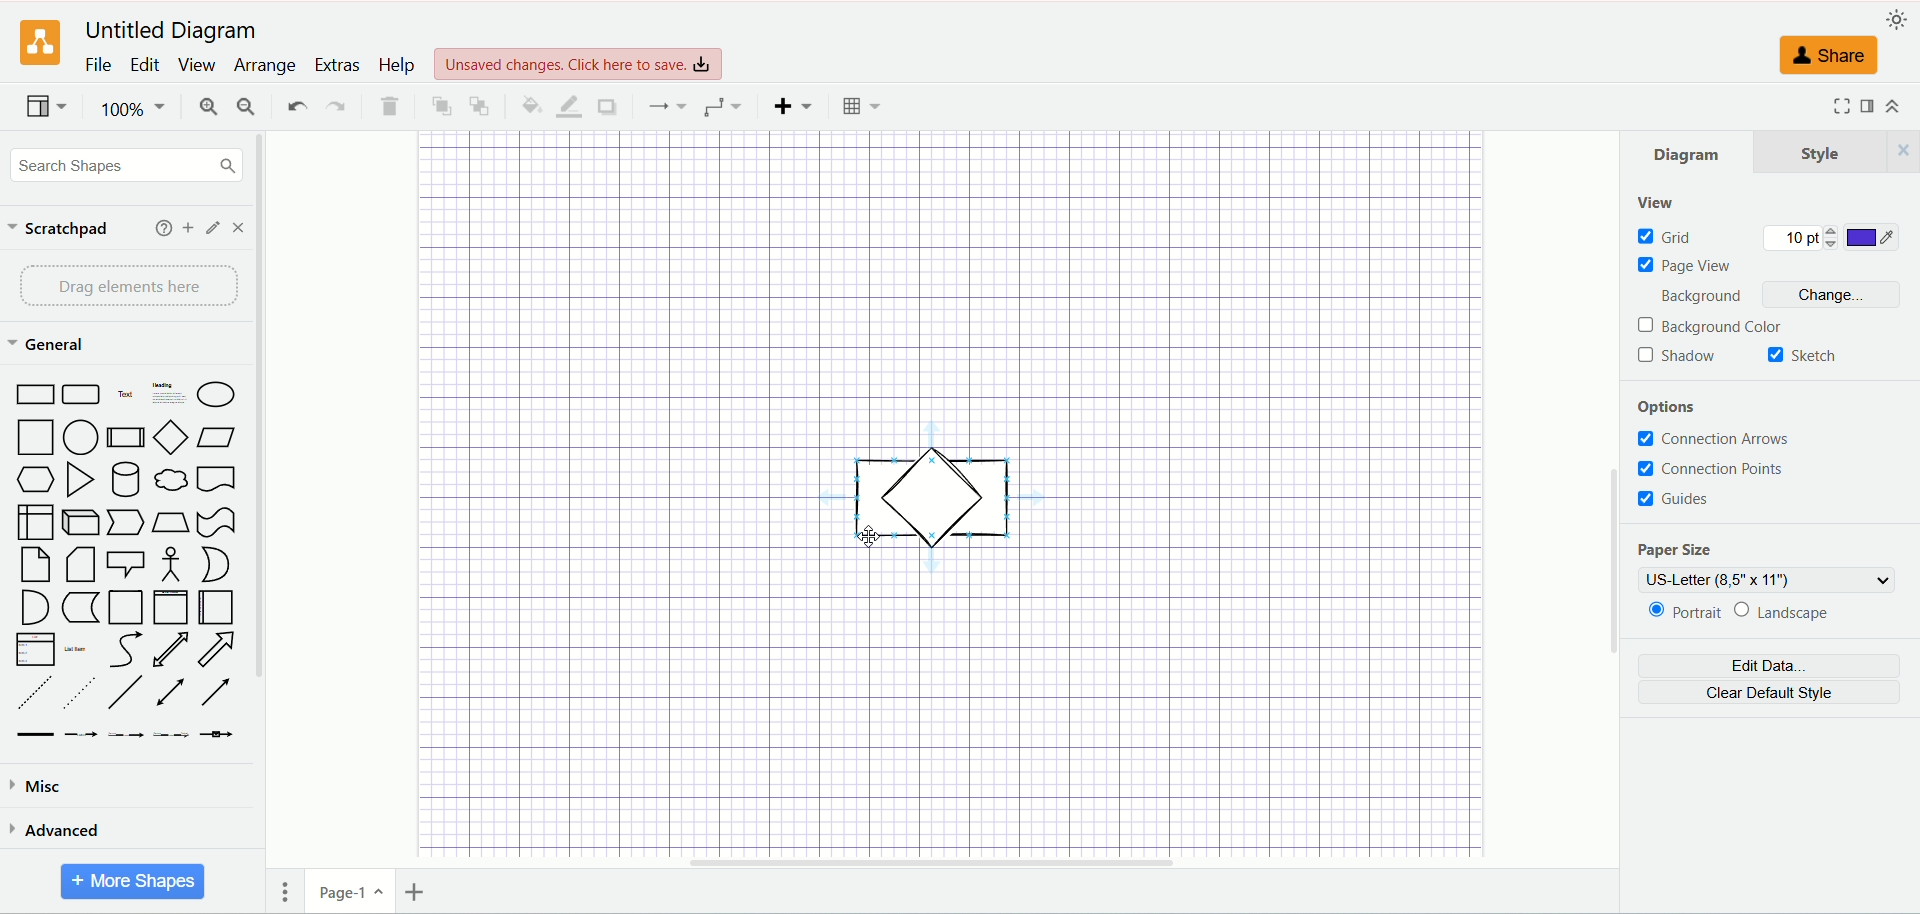  Describe the element at coordinates (238, 226) in the screenshot. I see `close` at that location.